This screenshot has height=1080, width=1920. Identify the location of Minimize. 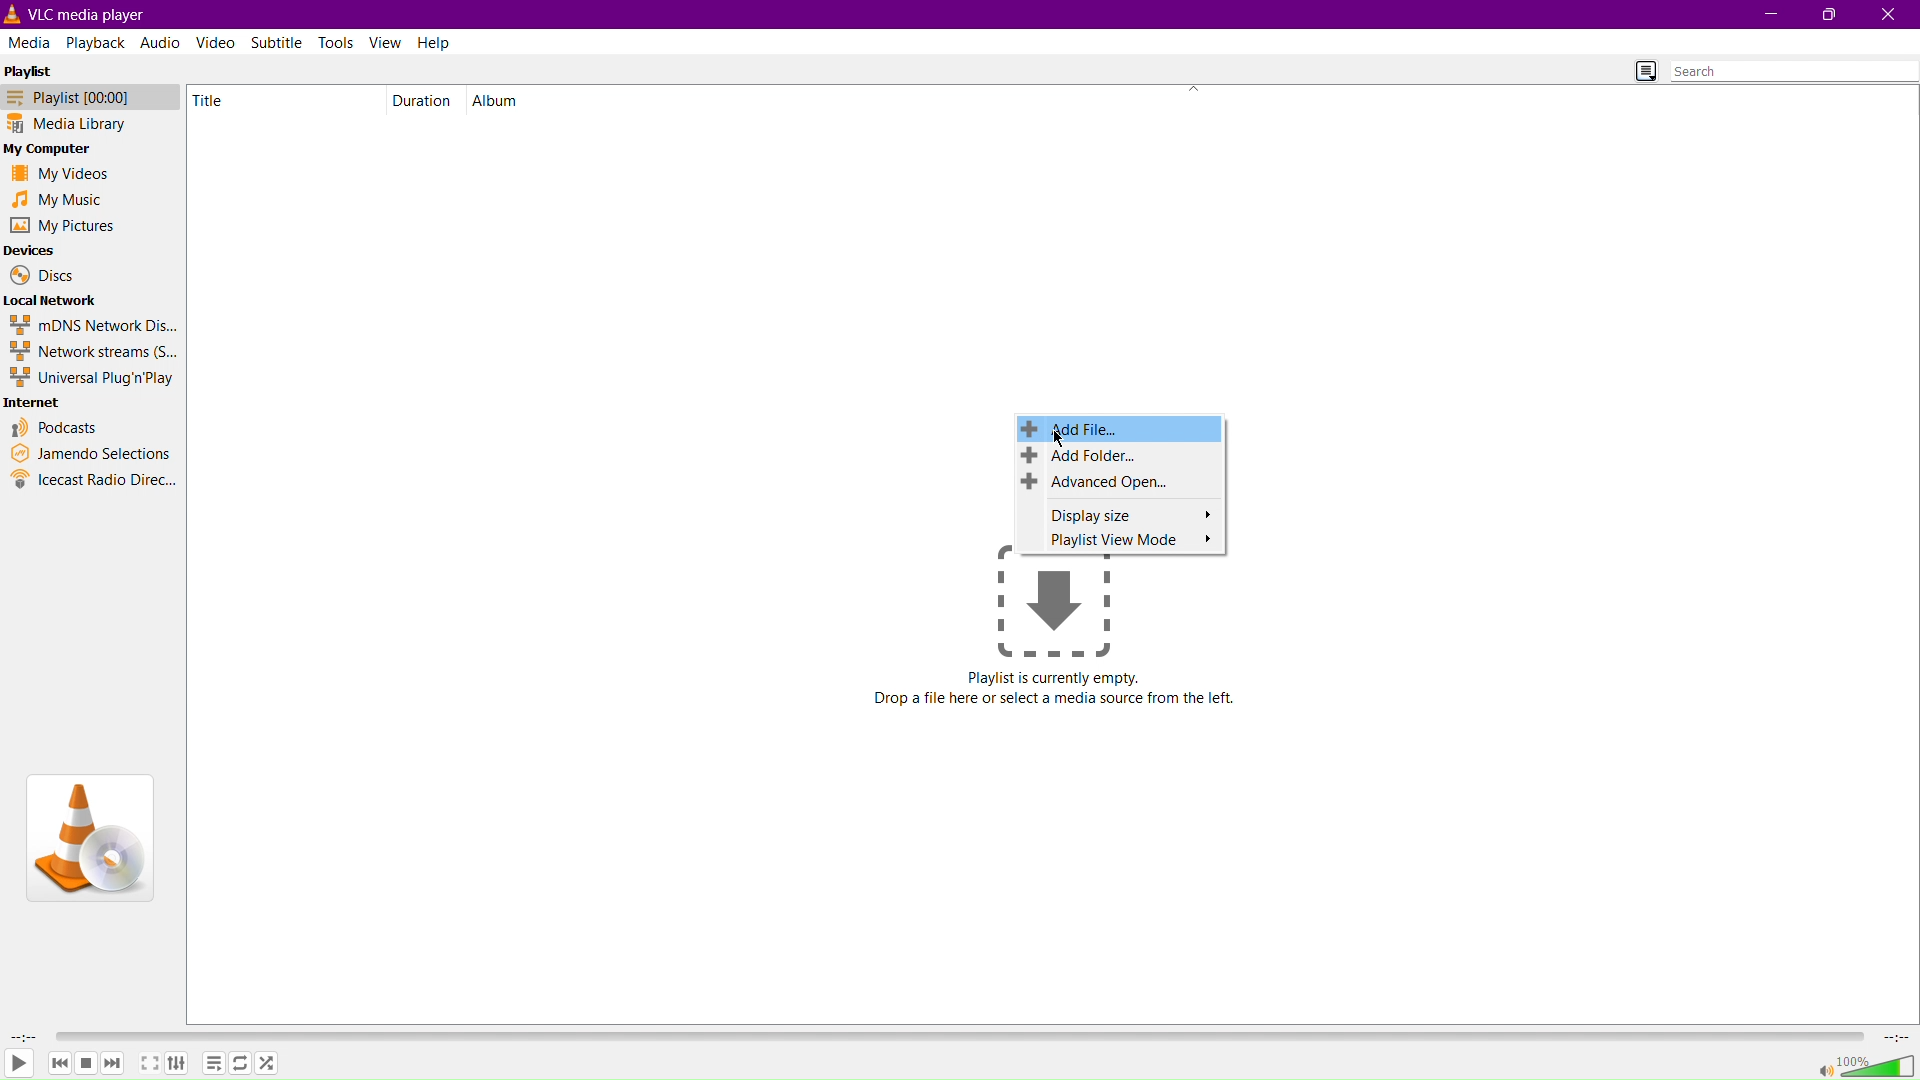
(1767, 15).